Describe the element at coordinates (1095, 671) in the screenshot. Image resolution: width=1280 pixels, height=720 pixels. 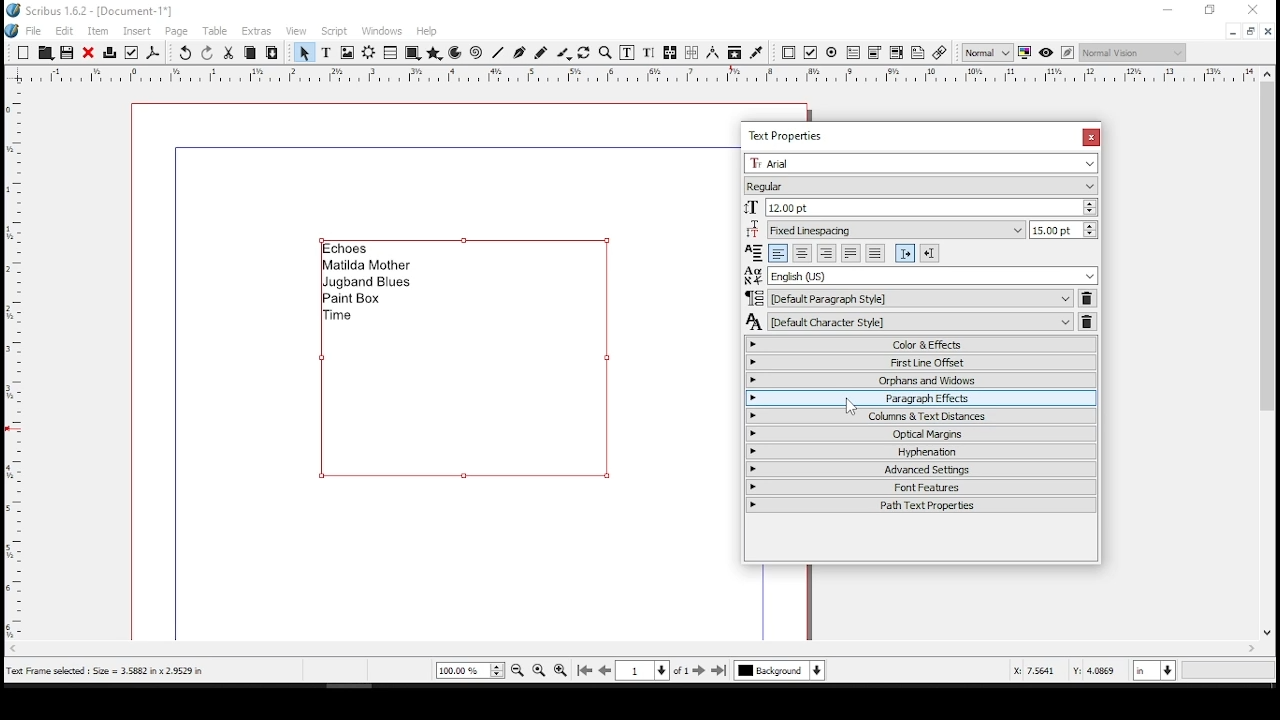
I see `Y: 3.1693` at that location.